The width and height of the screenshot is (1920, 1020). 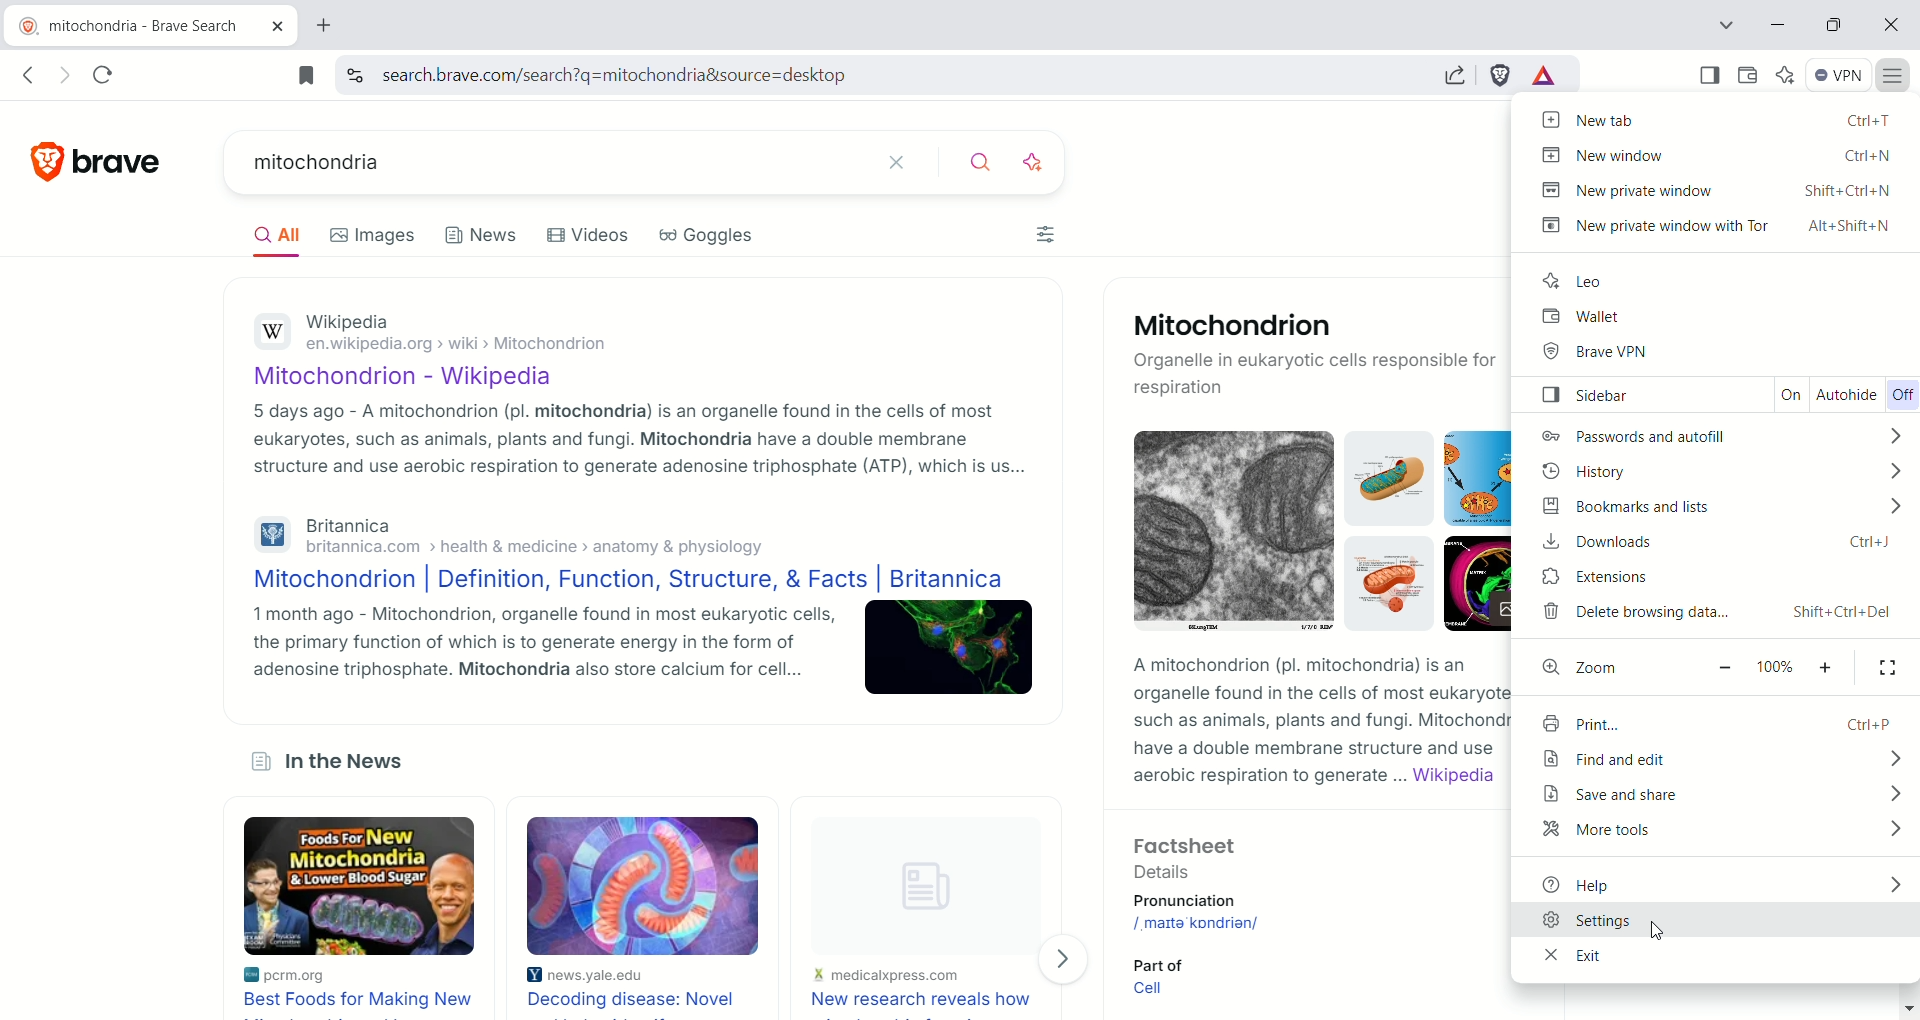 What do you see at coordinates (26, 74) in the screenshot?
I see `go back` at bounding box center [26, 74].